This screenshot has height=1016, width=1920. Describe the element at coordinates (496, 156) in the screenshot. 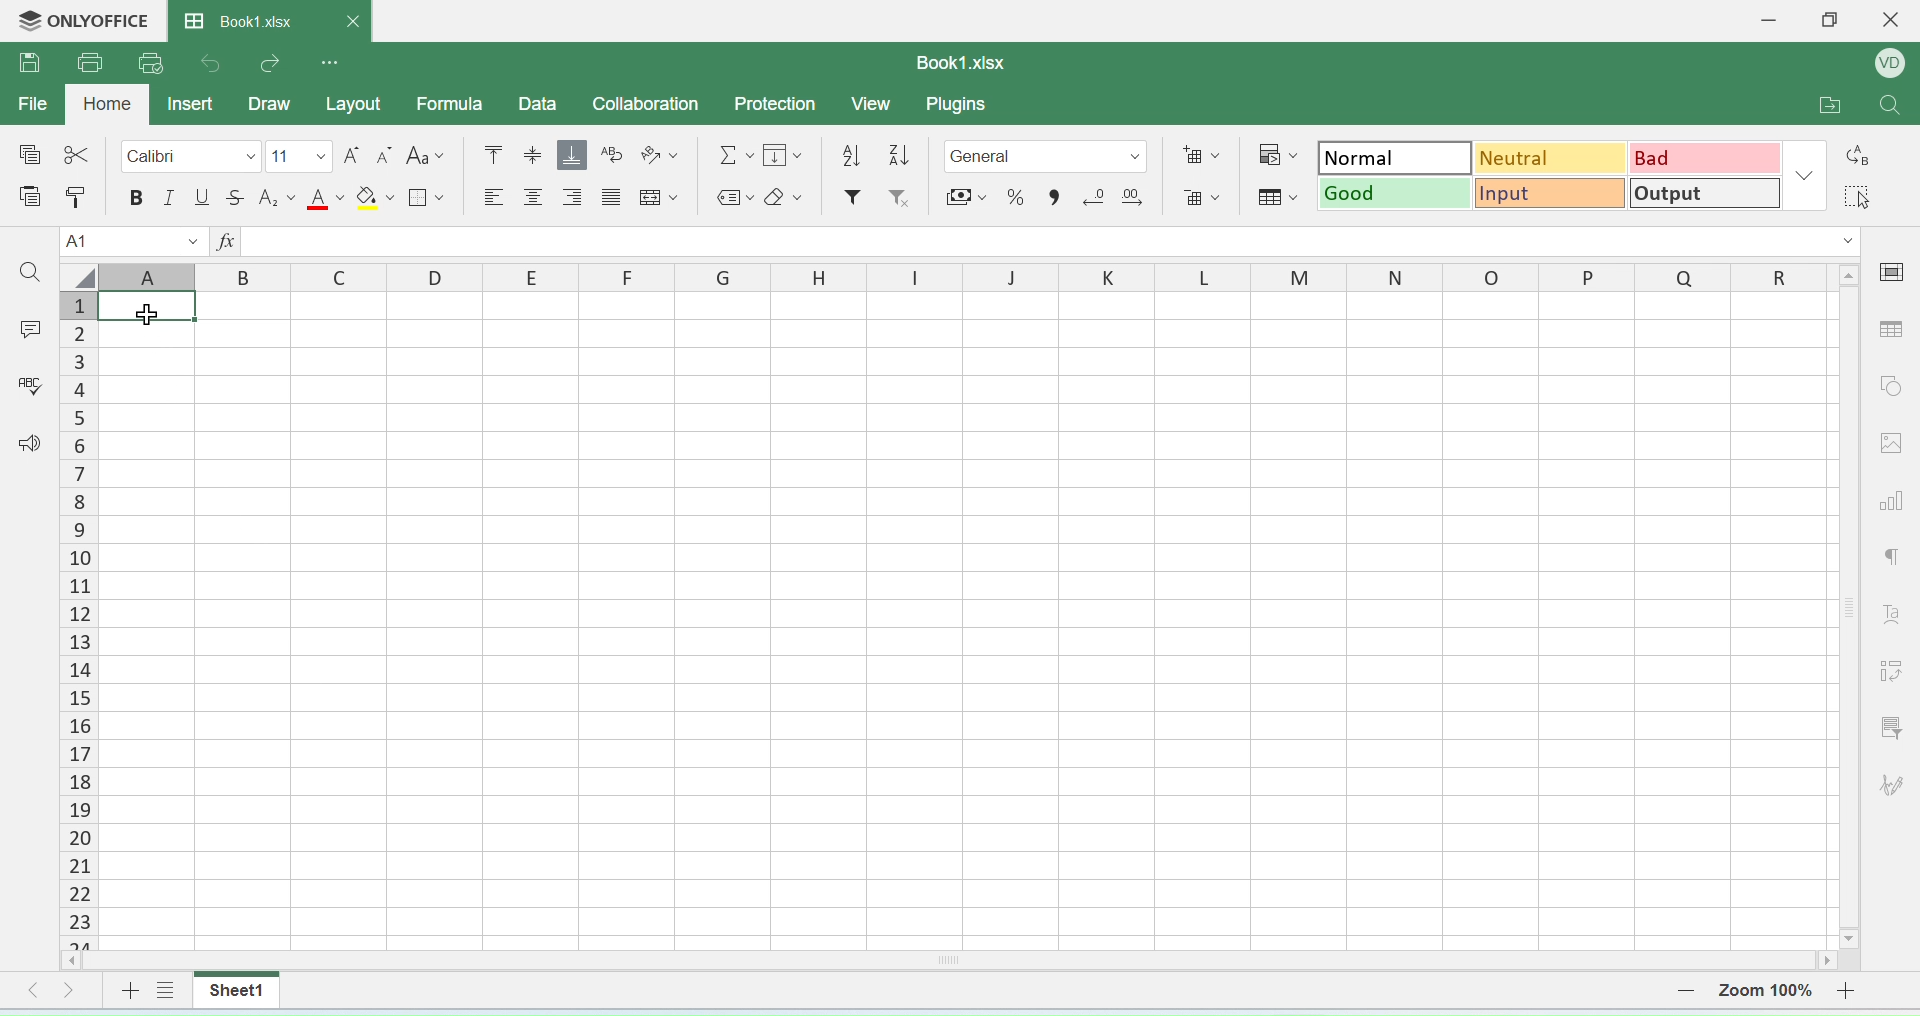

I see `mo` at that location.